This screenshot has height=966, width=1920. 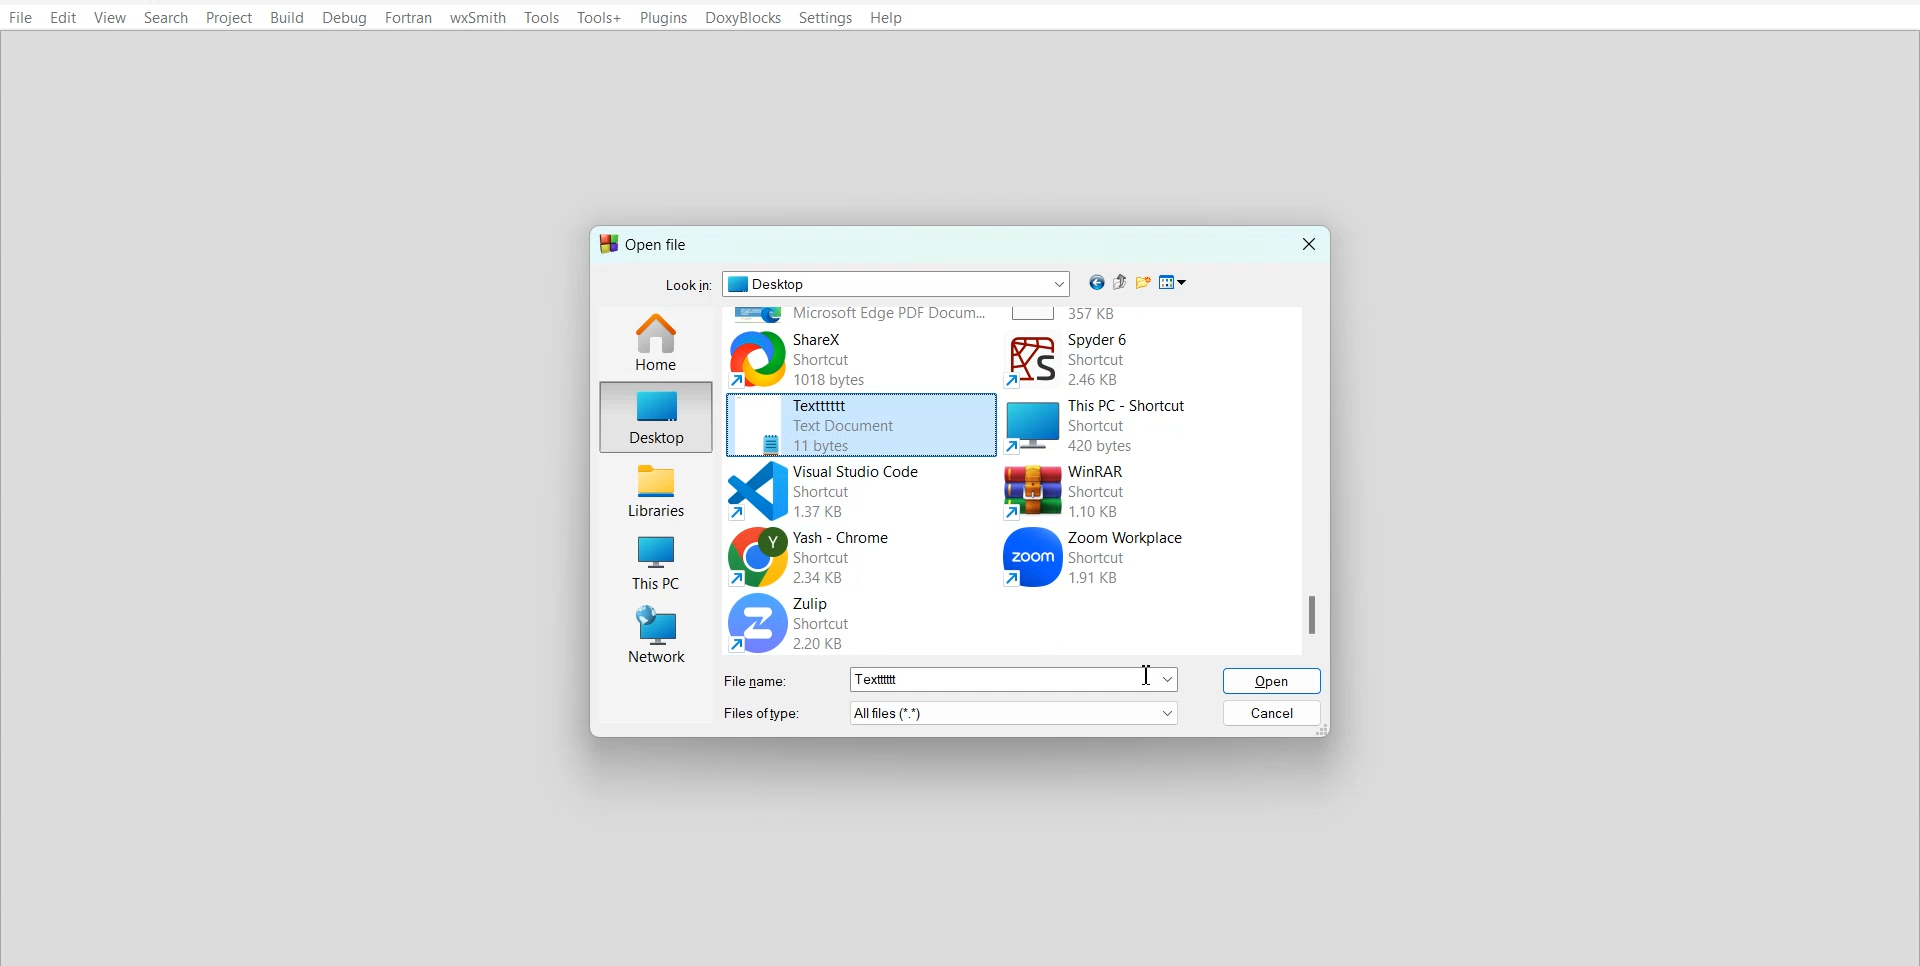 What do you see at coordinates (1310, 241) in the screenshot?
I see `Close` at bounding box center [1310, 241].